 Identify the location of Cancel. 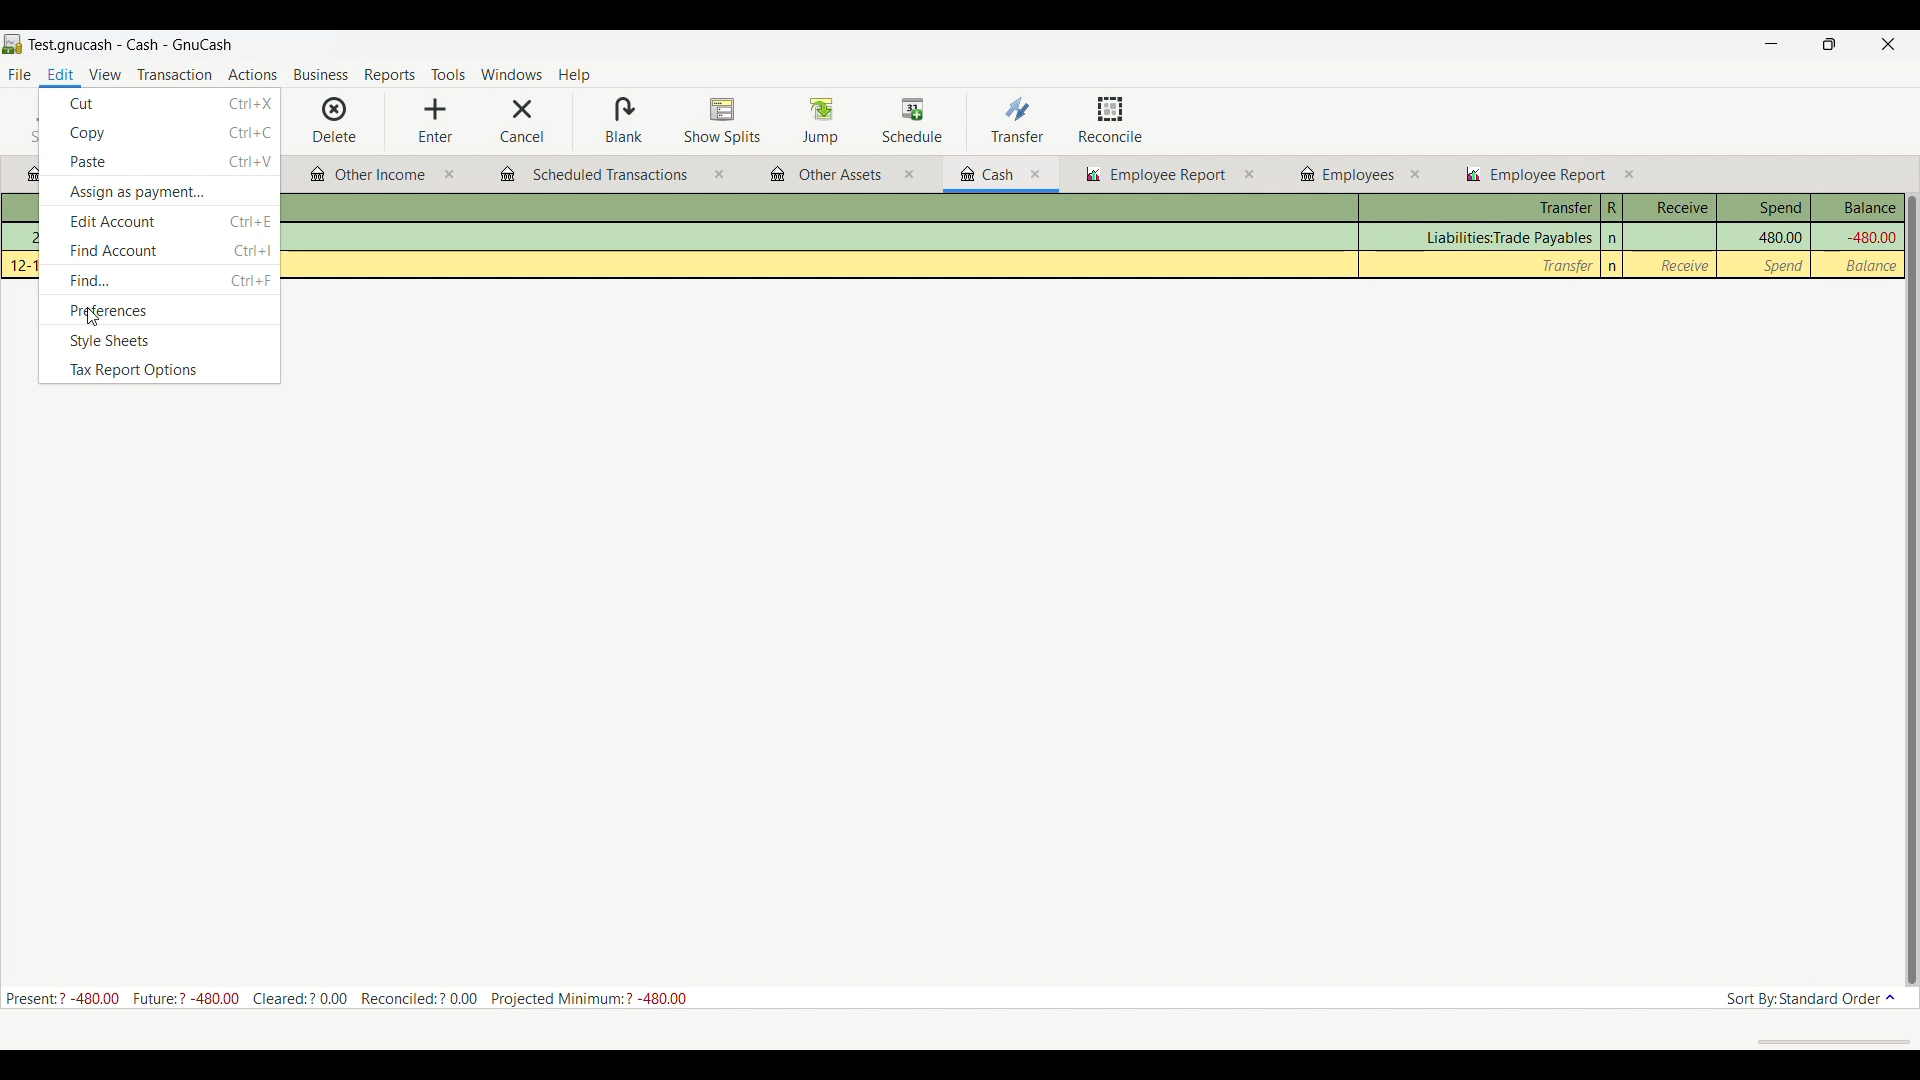
(525, 121).